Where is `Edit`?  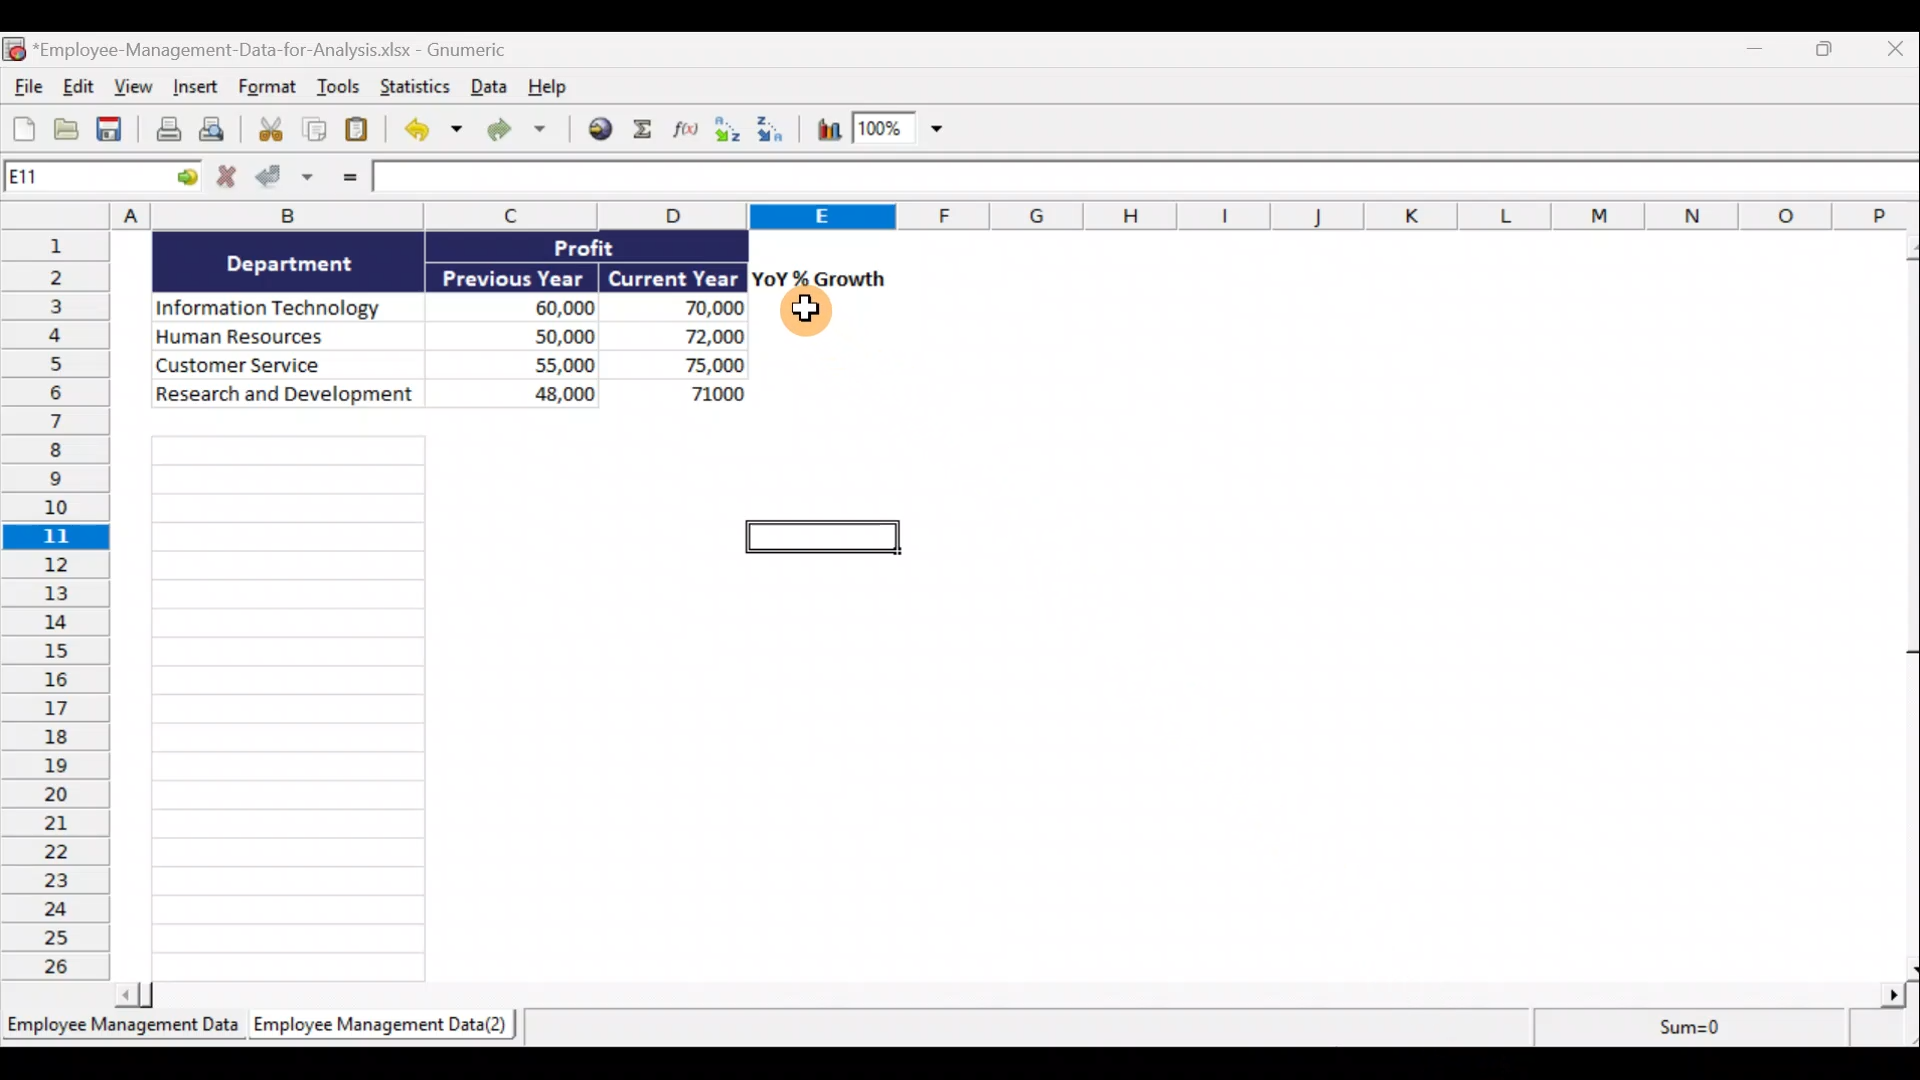
Edit is located at coordinates (77, 86).